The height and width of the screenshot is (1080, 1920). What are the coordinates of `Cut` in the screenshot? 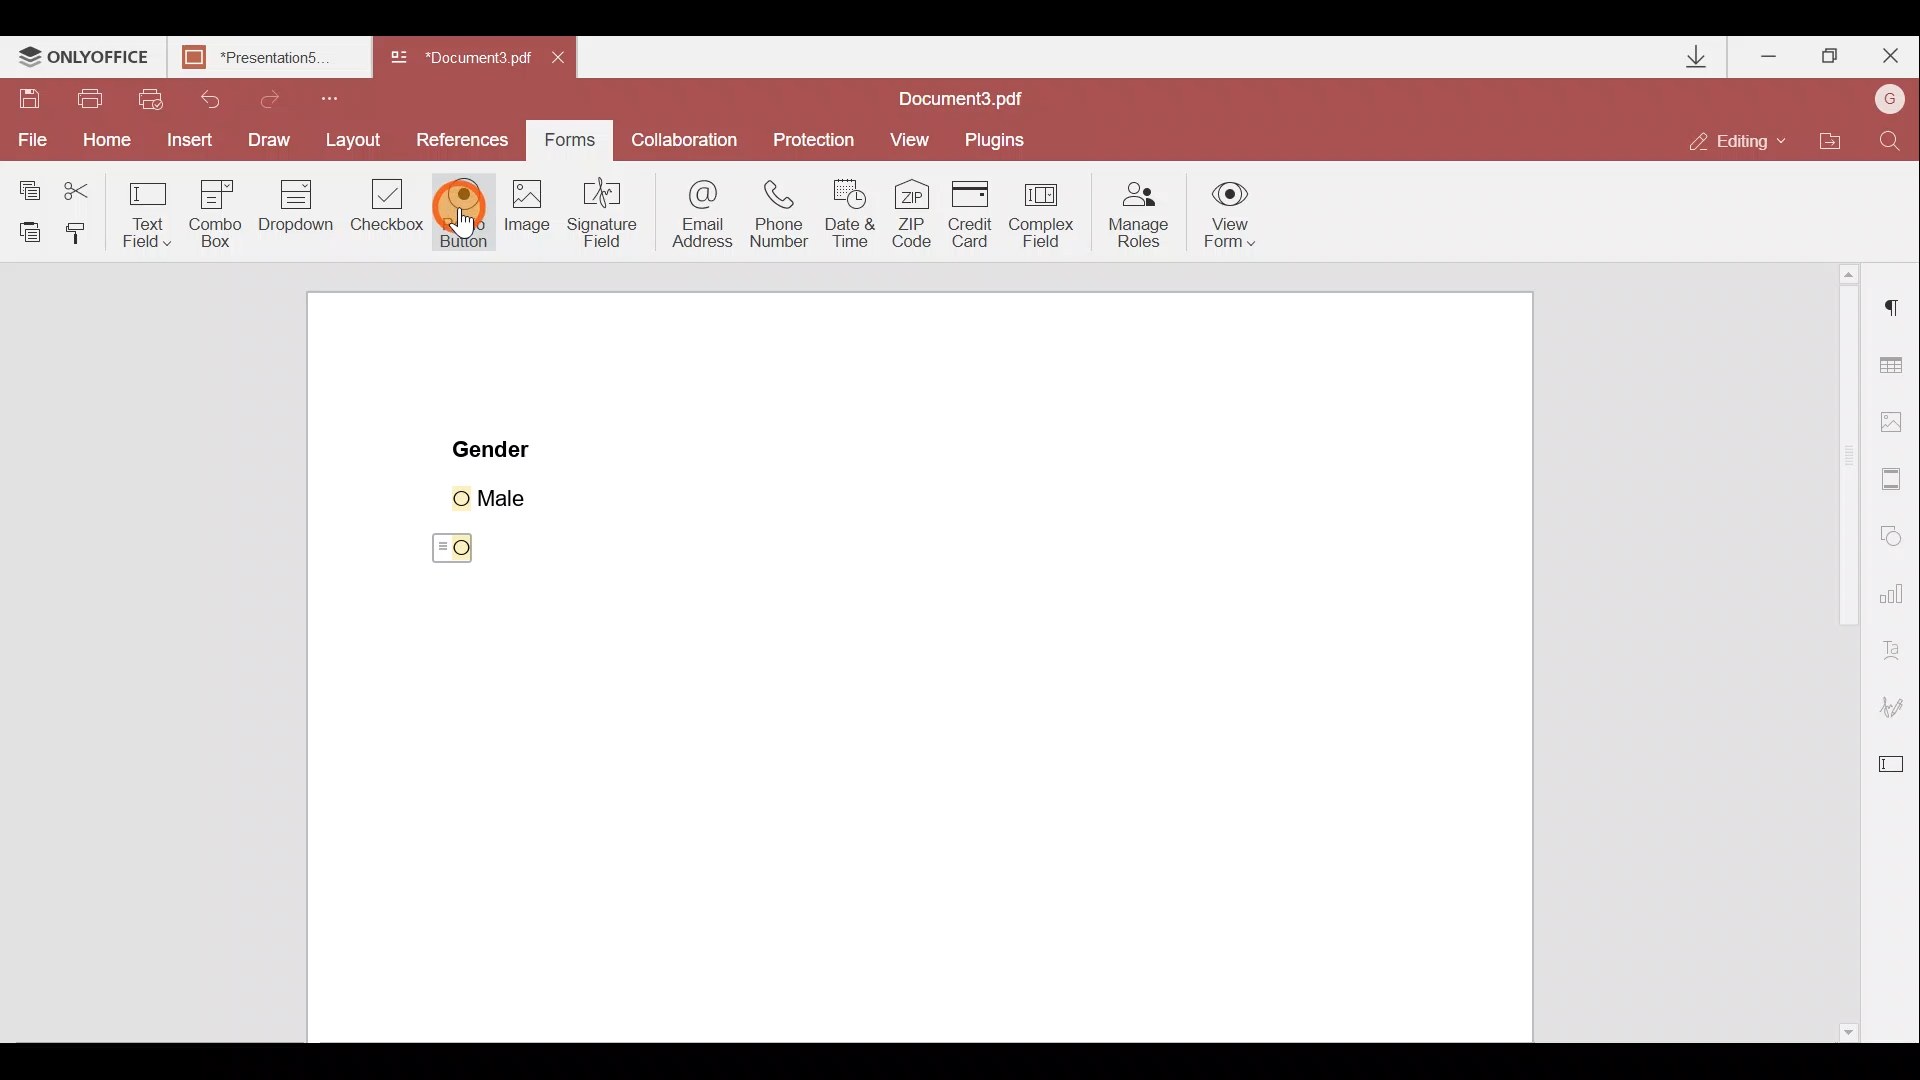 It's located at (77, 187).